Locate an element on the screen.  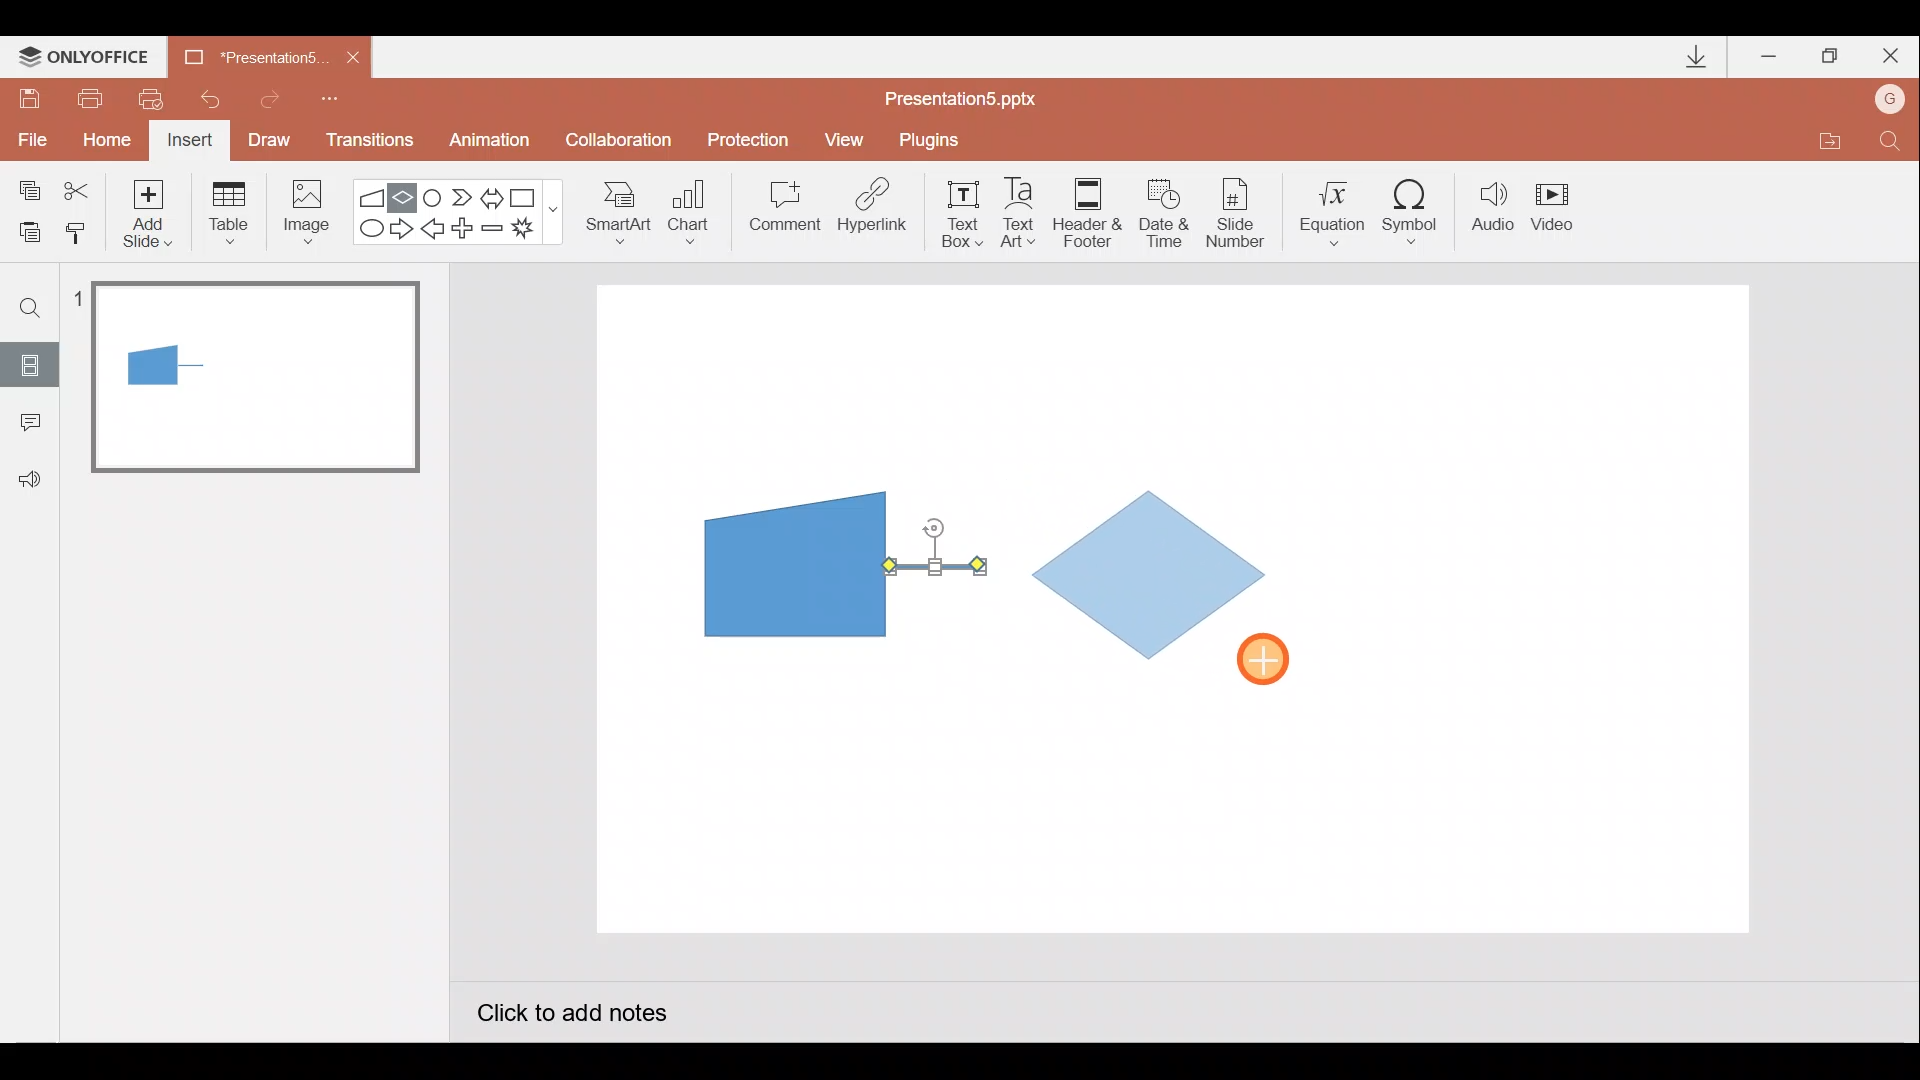
Flow chart-decision is located at coordinates (406, 197).